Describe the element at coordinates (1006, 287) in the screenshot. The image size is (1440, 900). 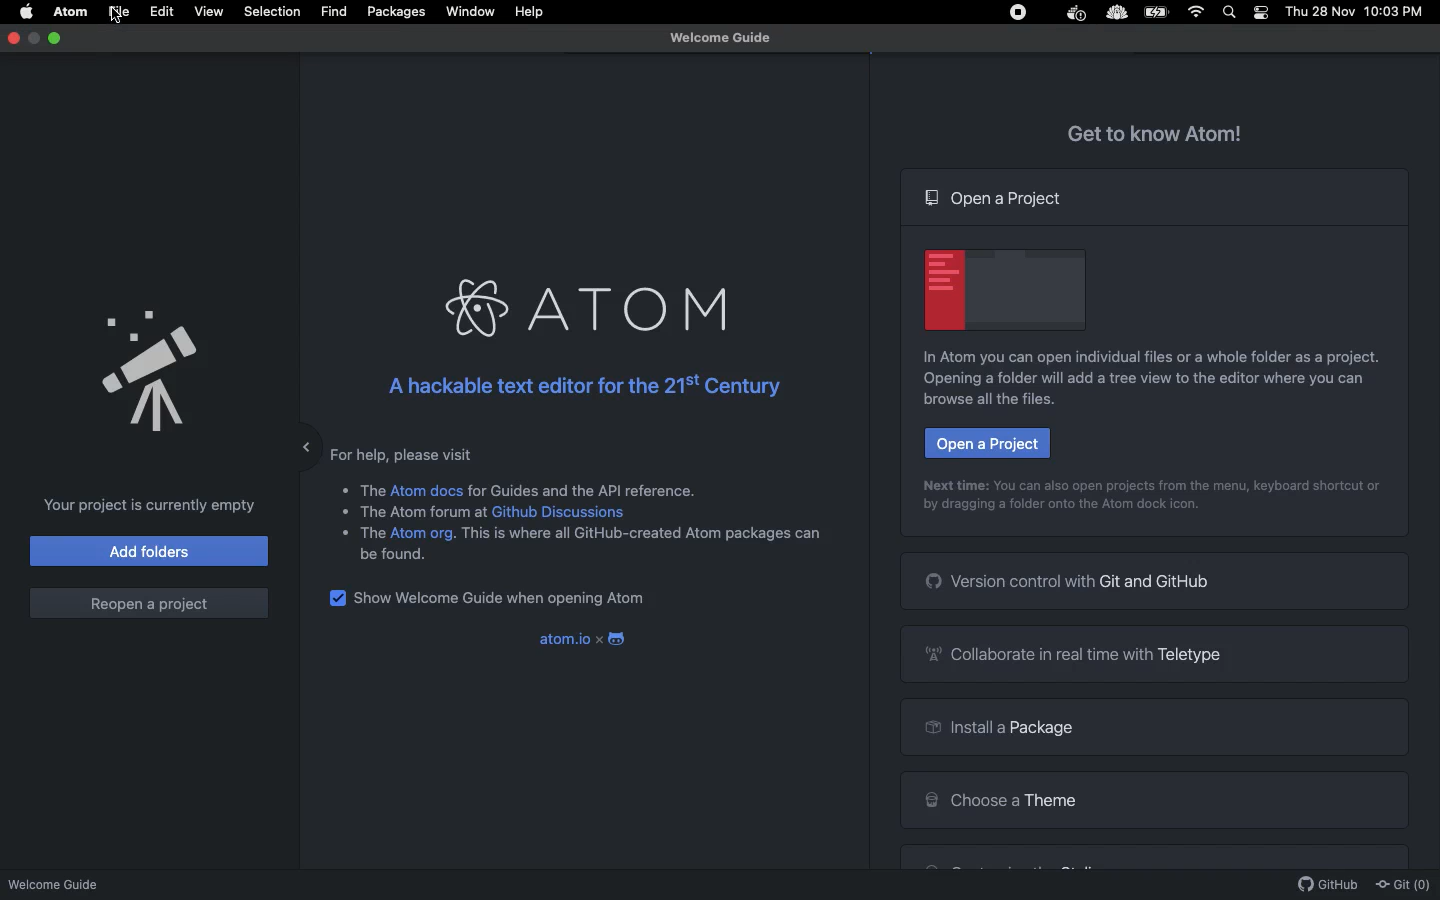
I see `Screen` at that location.